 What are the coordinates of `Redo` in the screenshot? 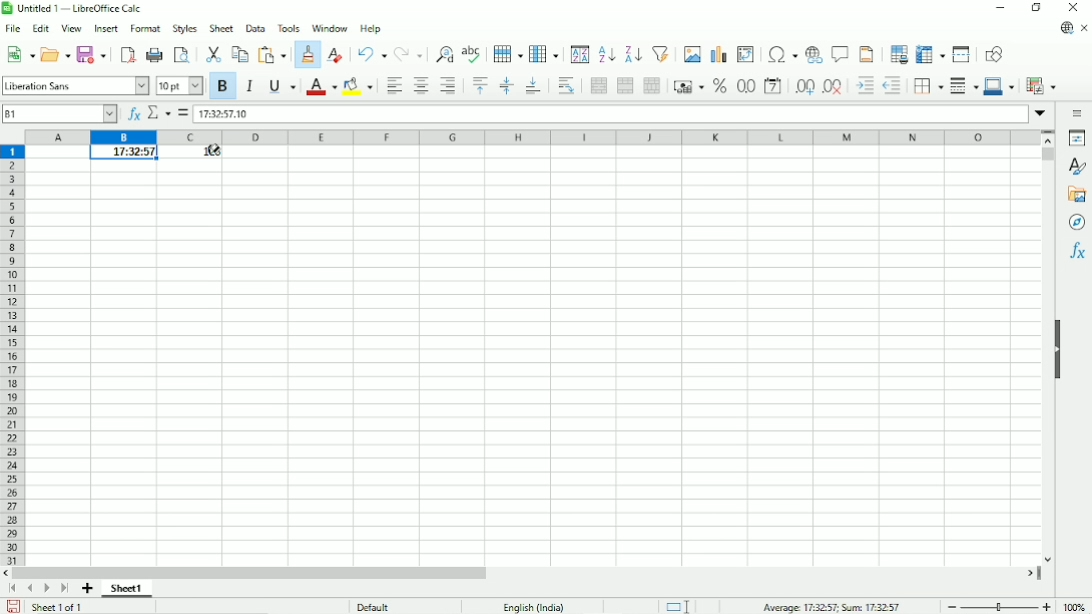 It's located at (408, 53).